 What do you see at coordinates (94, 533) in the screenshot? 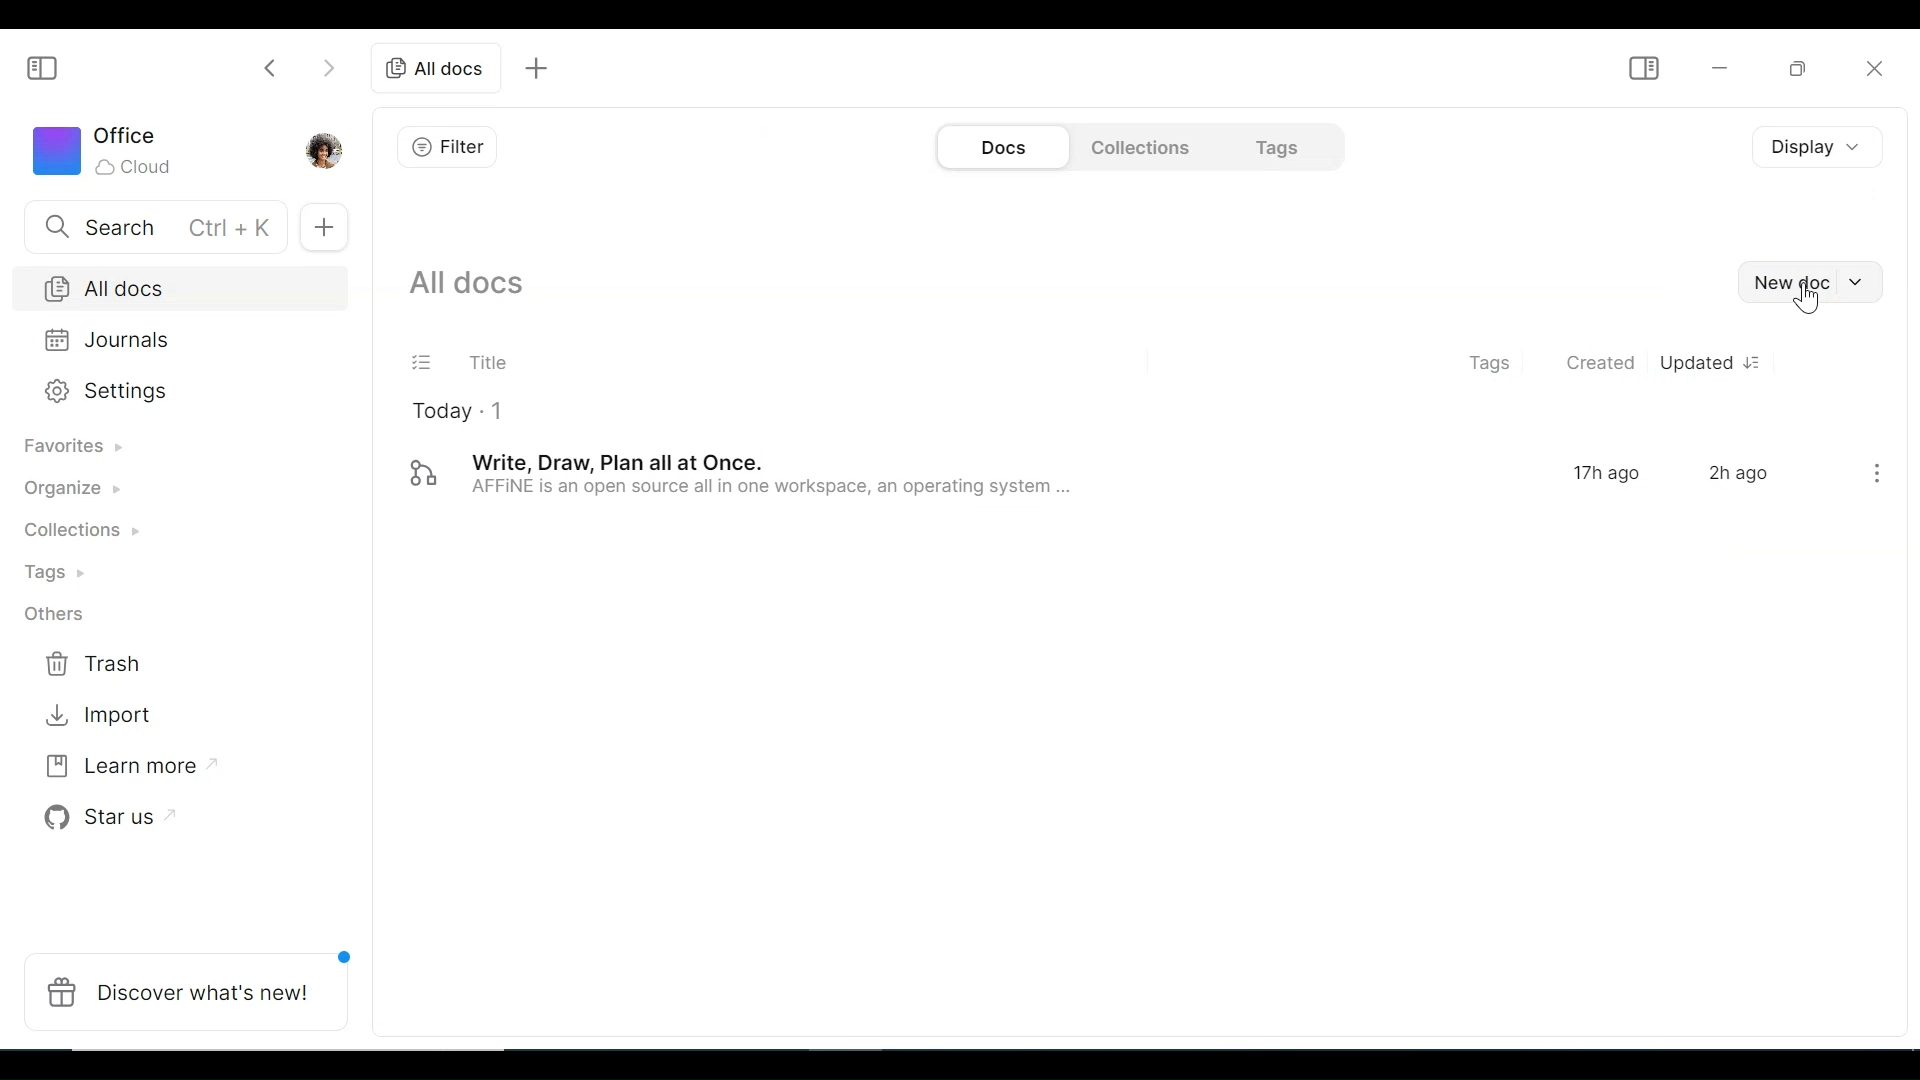
I see `Collections` at bounding box center [94, 533].